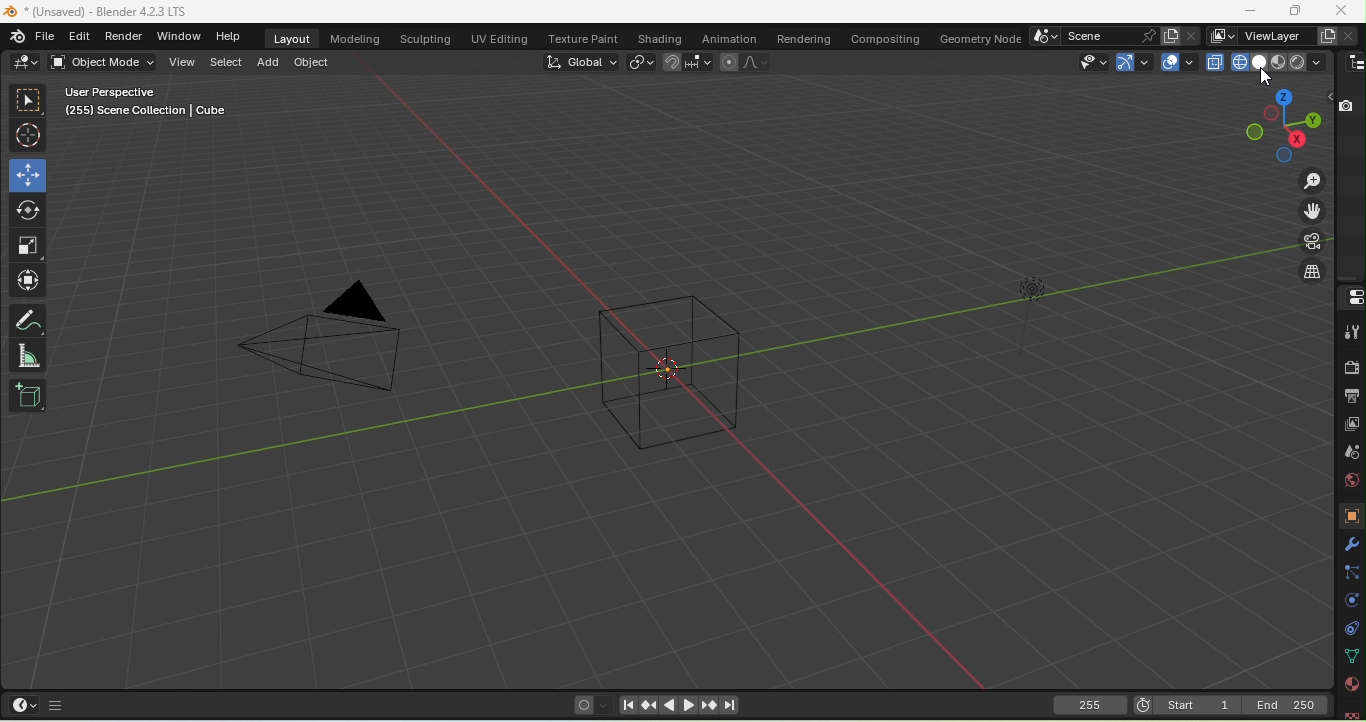 This screenshot has width=1366, height=722. What do you see at coordinates (707, 705) in the screenshot?
I see `Jump to previous/next keyframe` at bounding box center [707, 705].